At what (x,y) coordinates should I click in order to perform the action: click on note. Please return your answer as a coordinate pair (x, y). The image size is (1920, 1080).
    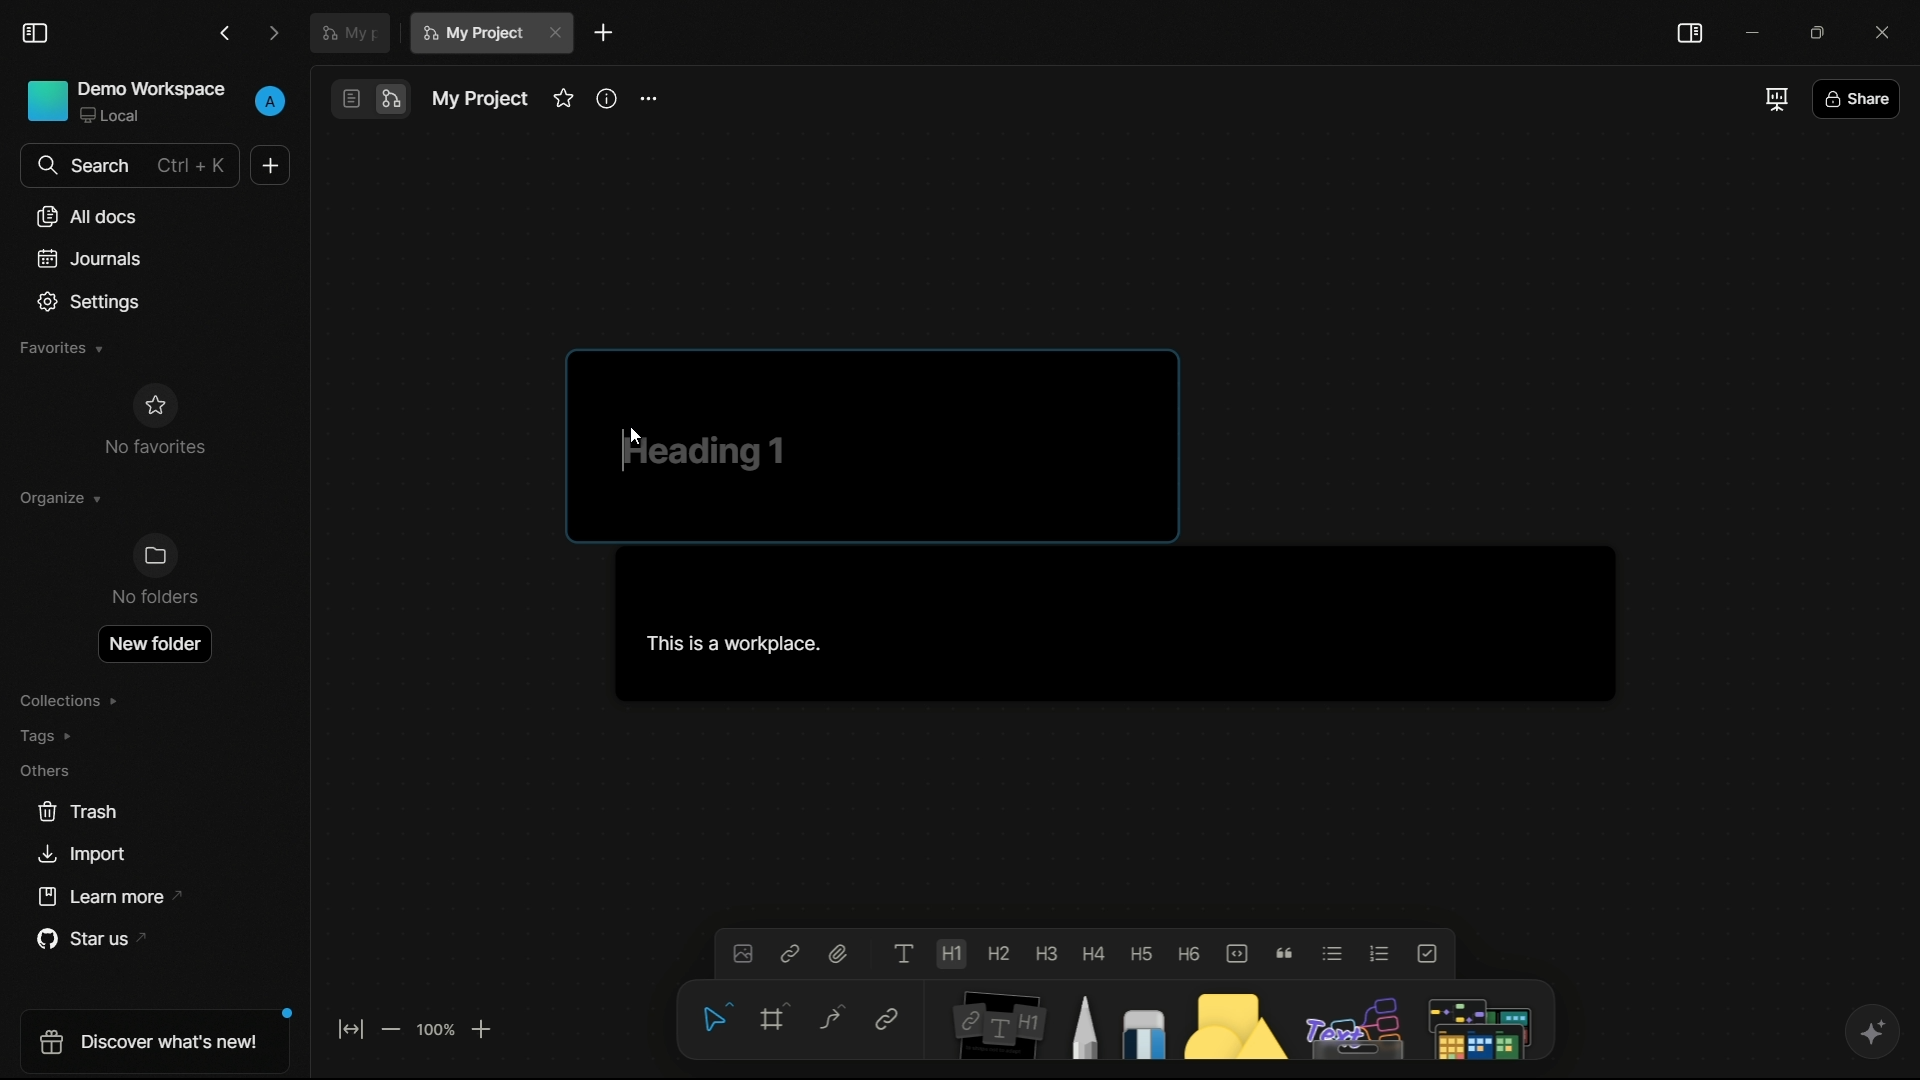
    Looking at the image, I should click on (992, 1022).